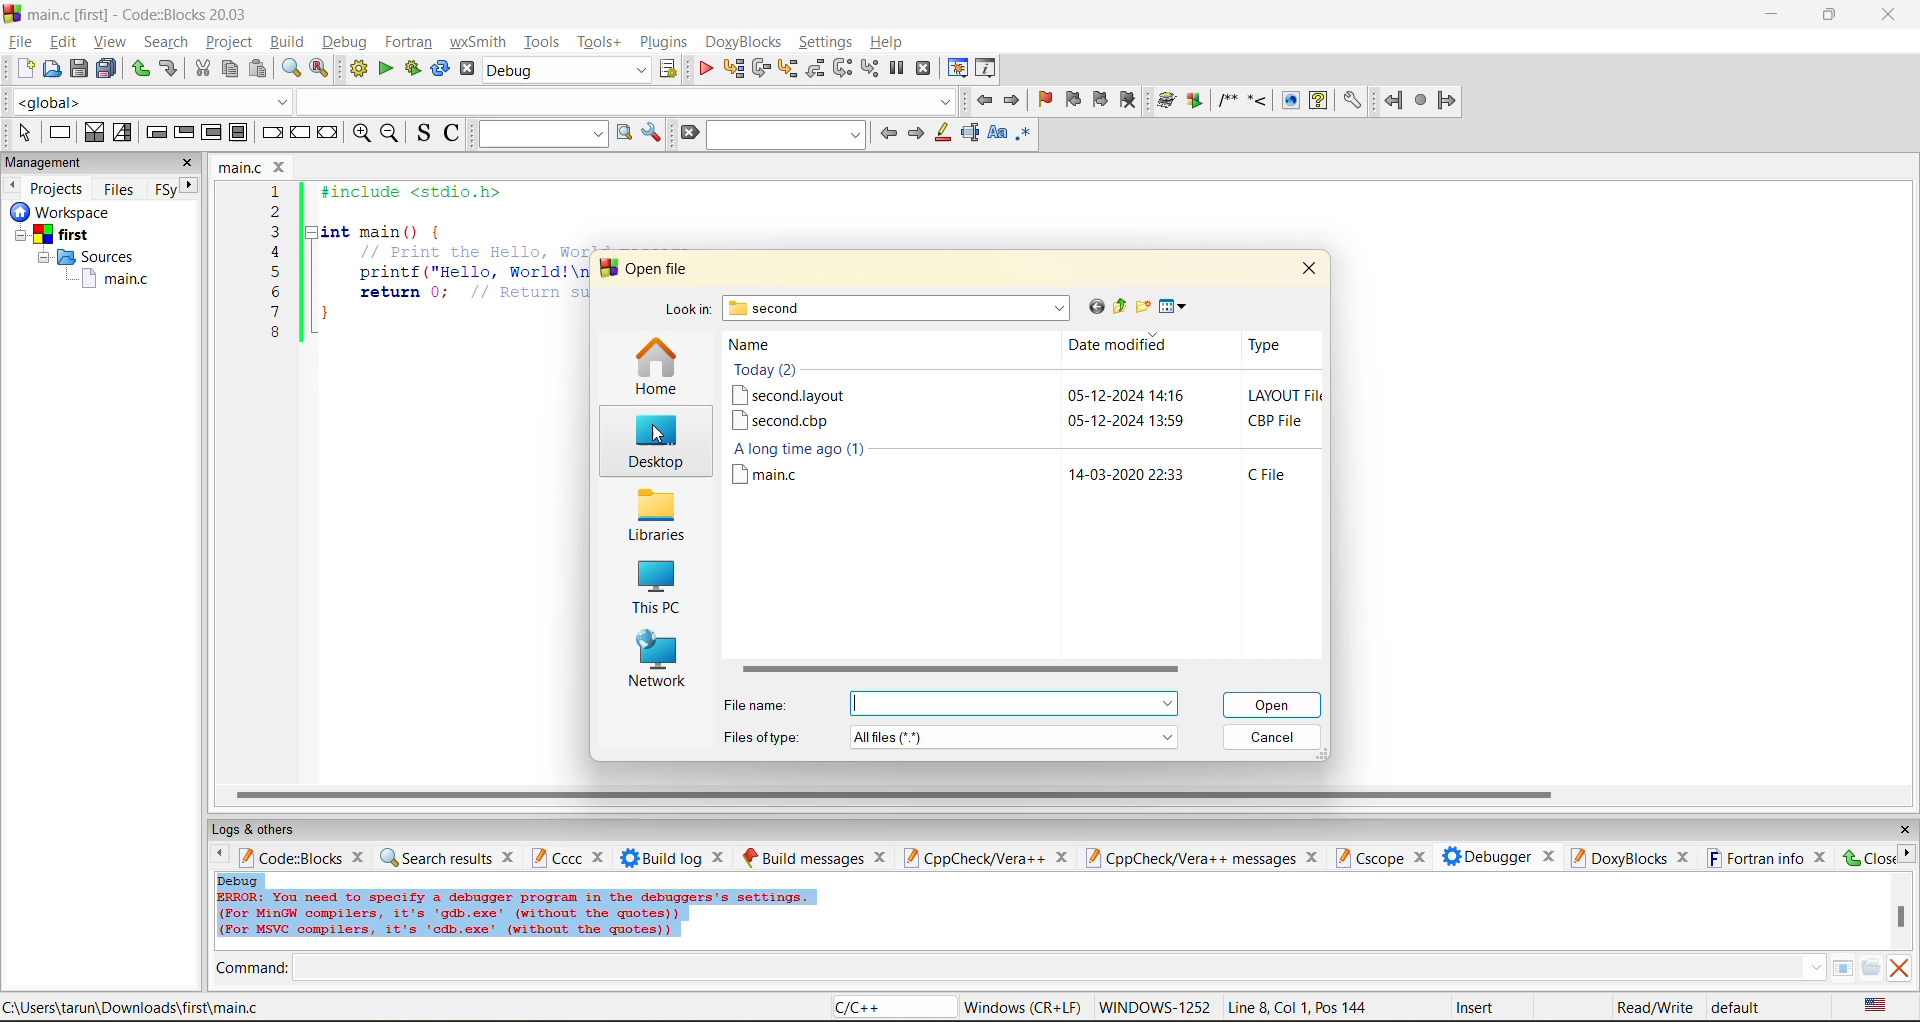 The image size is (1920, 1022). I want to click on copy, so click(231, 69).